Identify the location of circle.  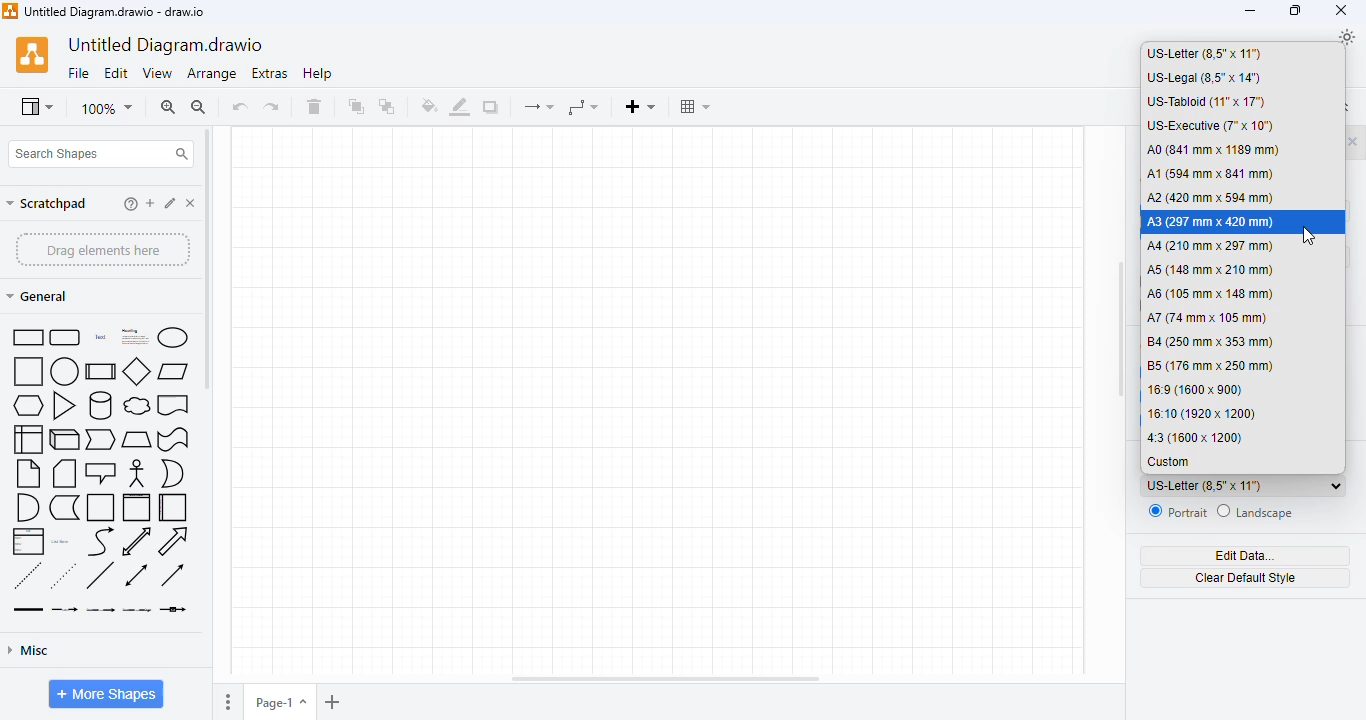
(64, 371).